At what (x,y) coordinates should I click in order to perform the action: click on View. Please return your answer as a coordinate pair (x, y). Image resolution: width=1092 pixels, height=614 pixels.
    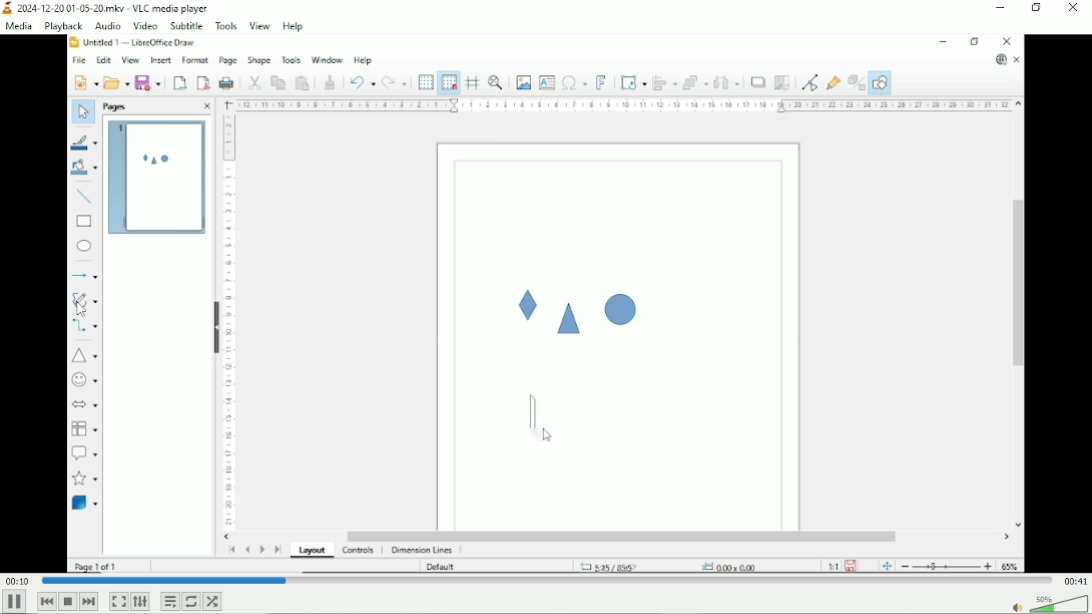
    Looking at the image, I should click on (259, 24).